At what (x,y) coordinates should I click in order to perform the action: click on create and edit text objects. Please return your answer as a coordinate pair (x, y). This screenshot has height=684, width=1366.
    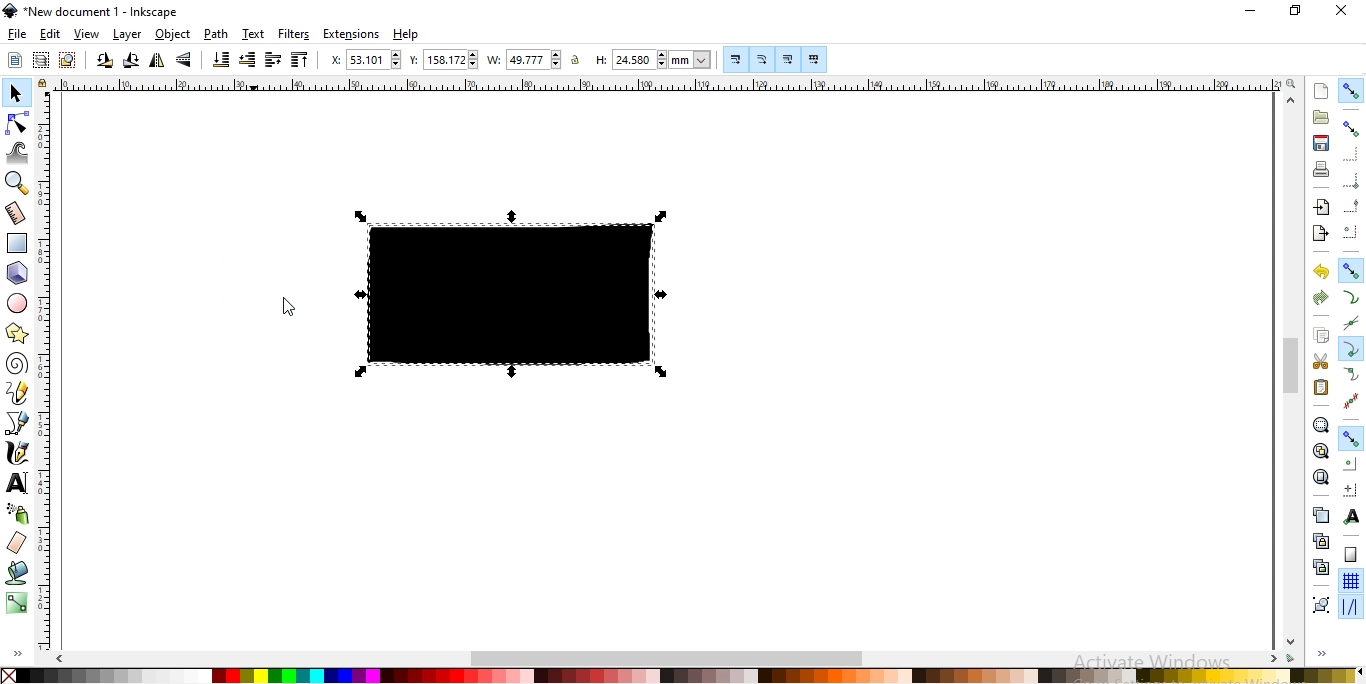
    Looking at the image, I should click on (14, 481).